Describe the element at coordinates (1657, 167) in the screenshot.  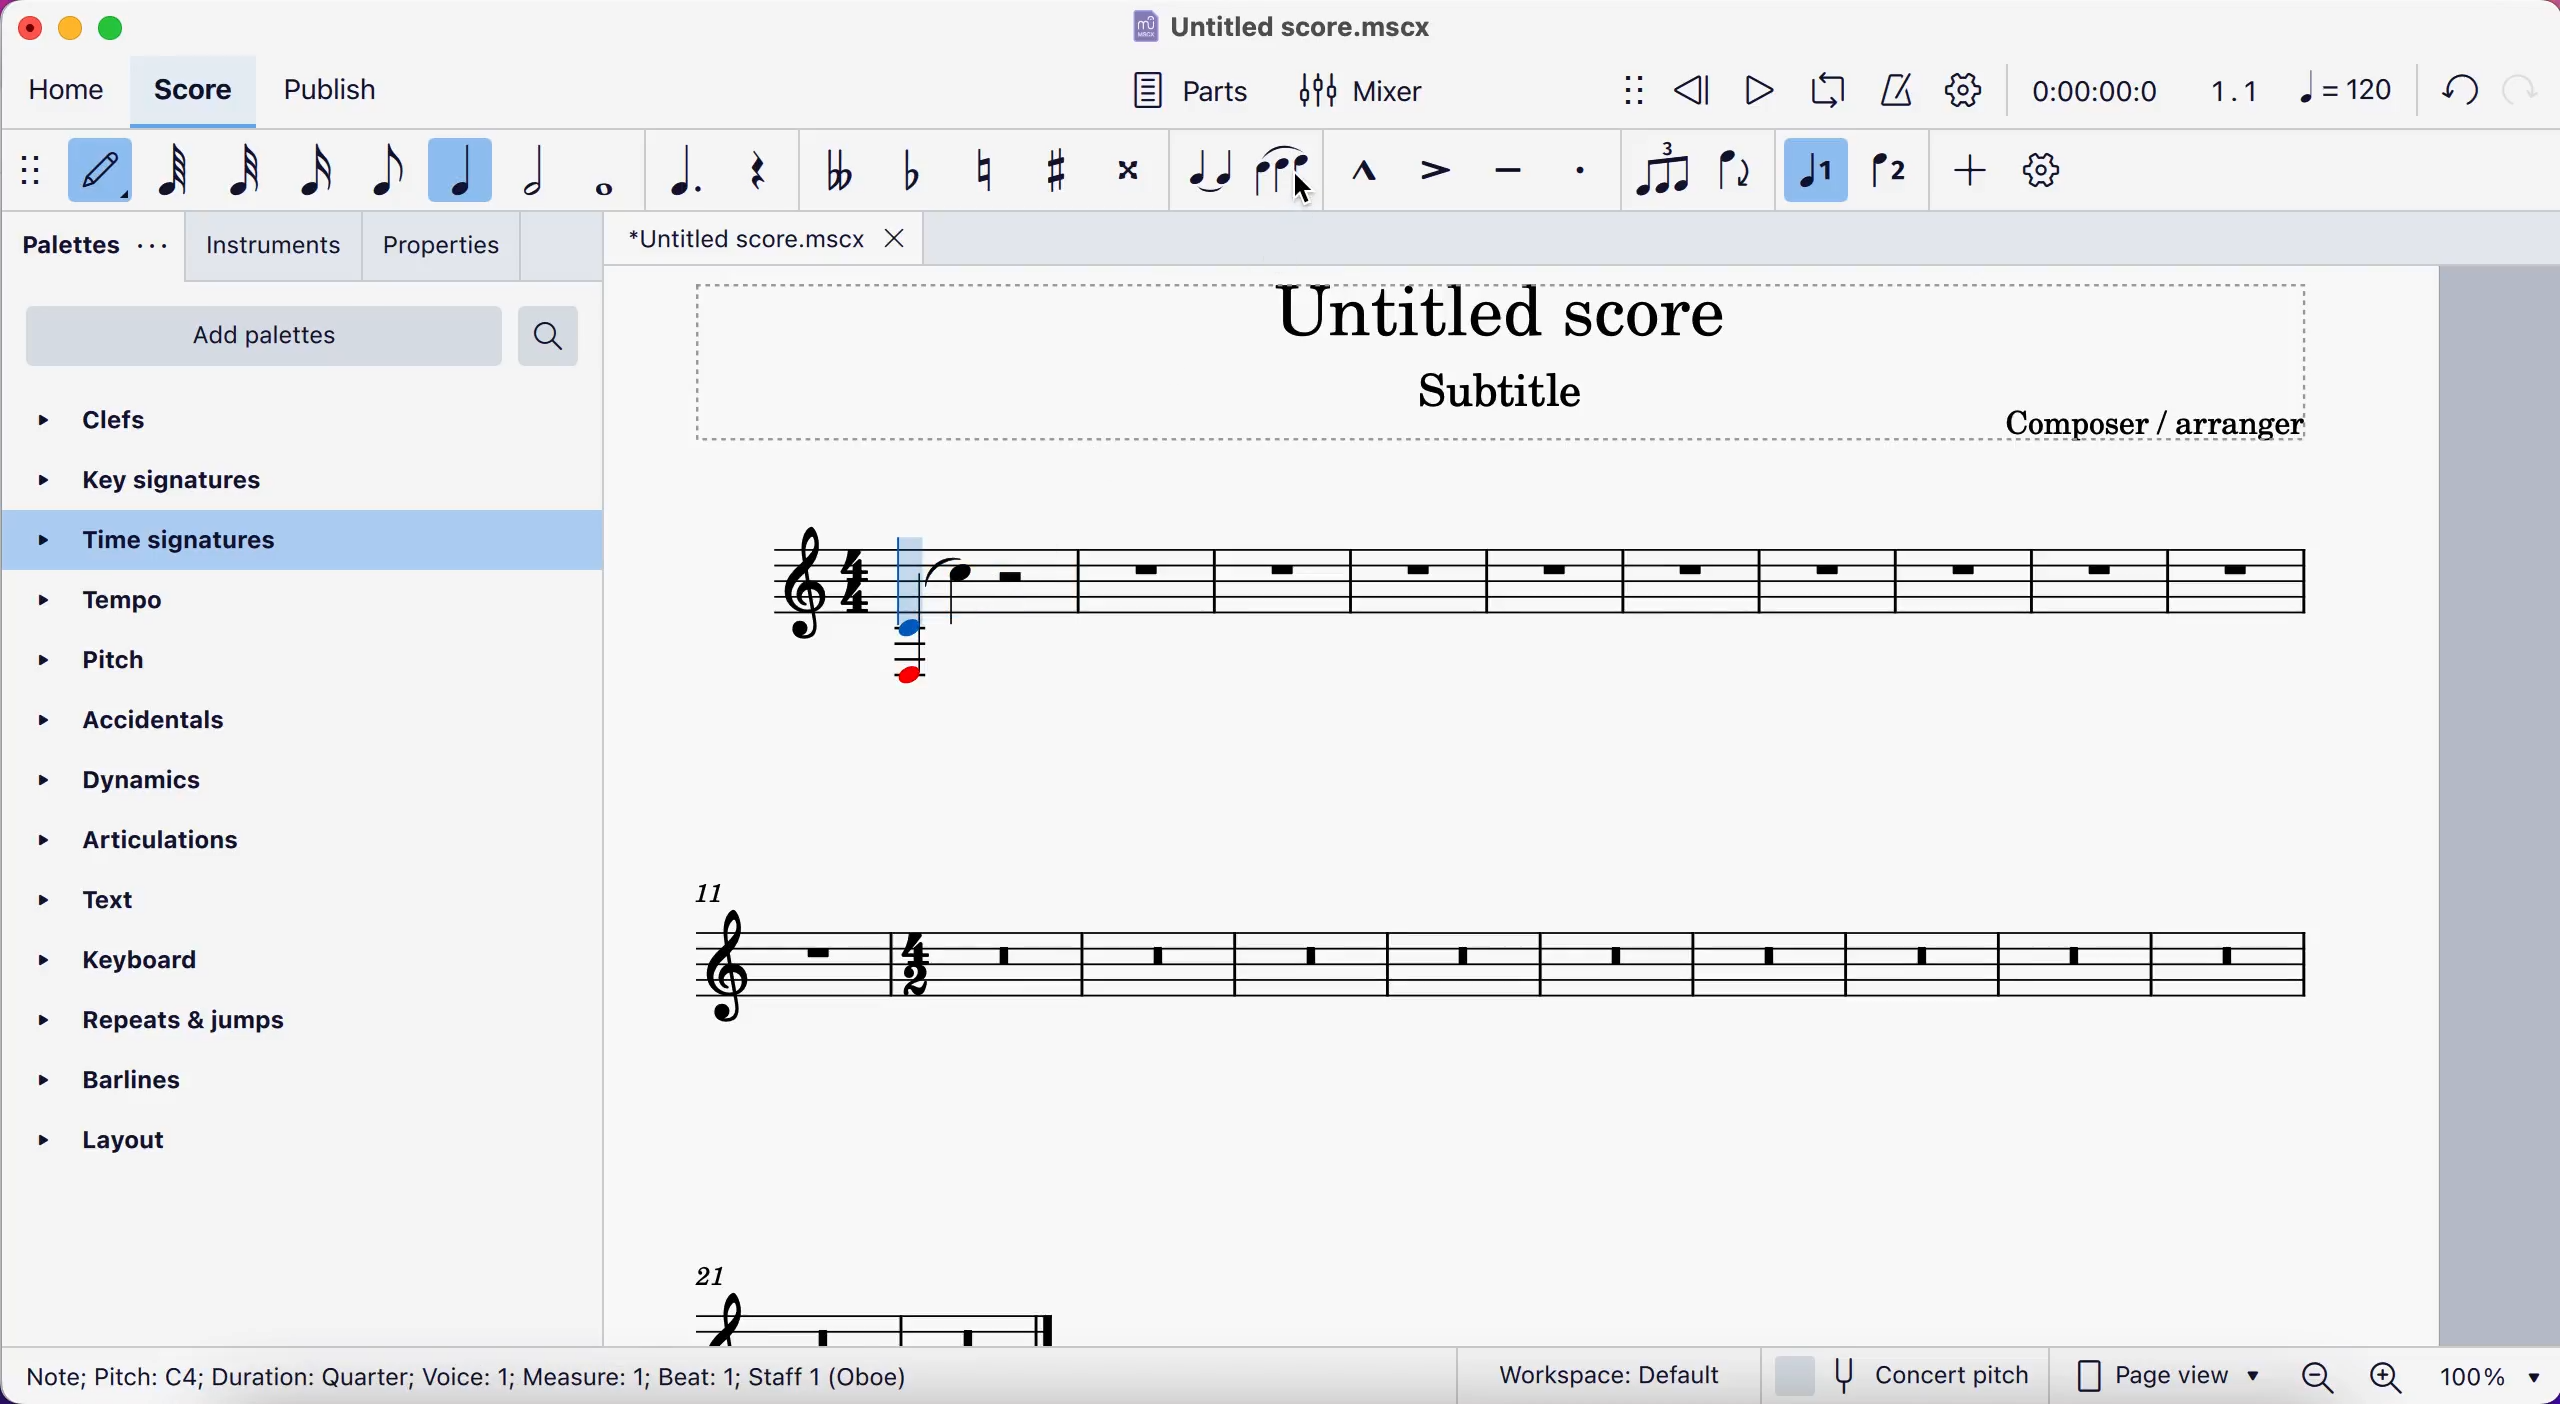
I see `tuples` at that location.